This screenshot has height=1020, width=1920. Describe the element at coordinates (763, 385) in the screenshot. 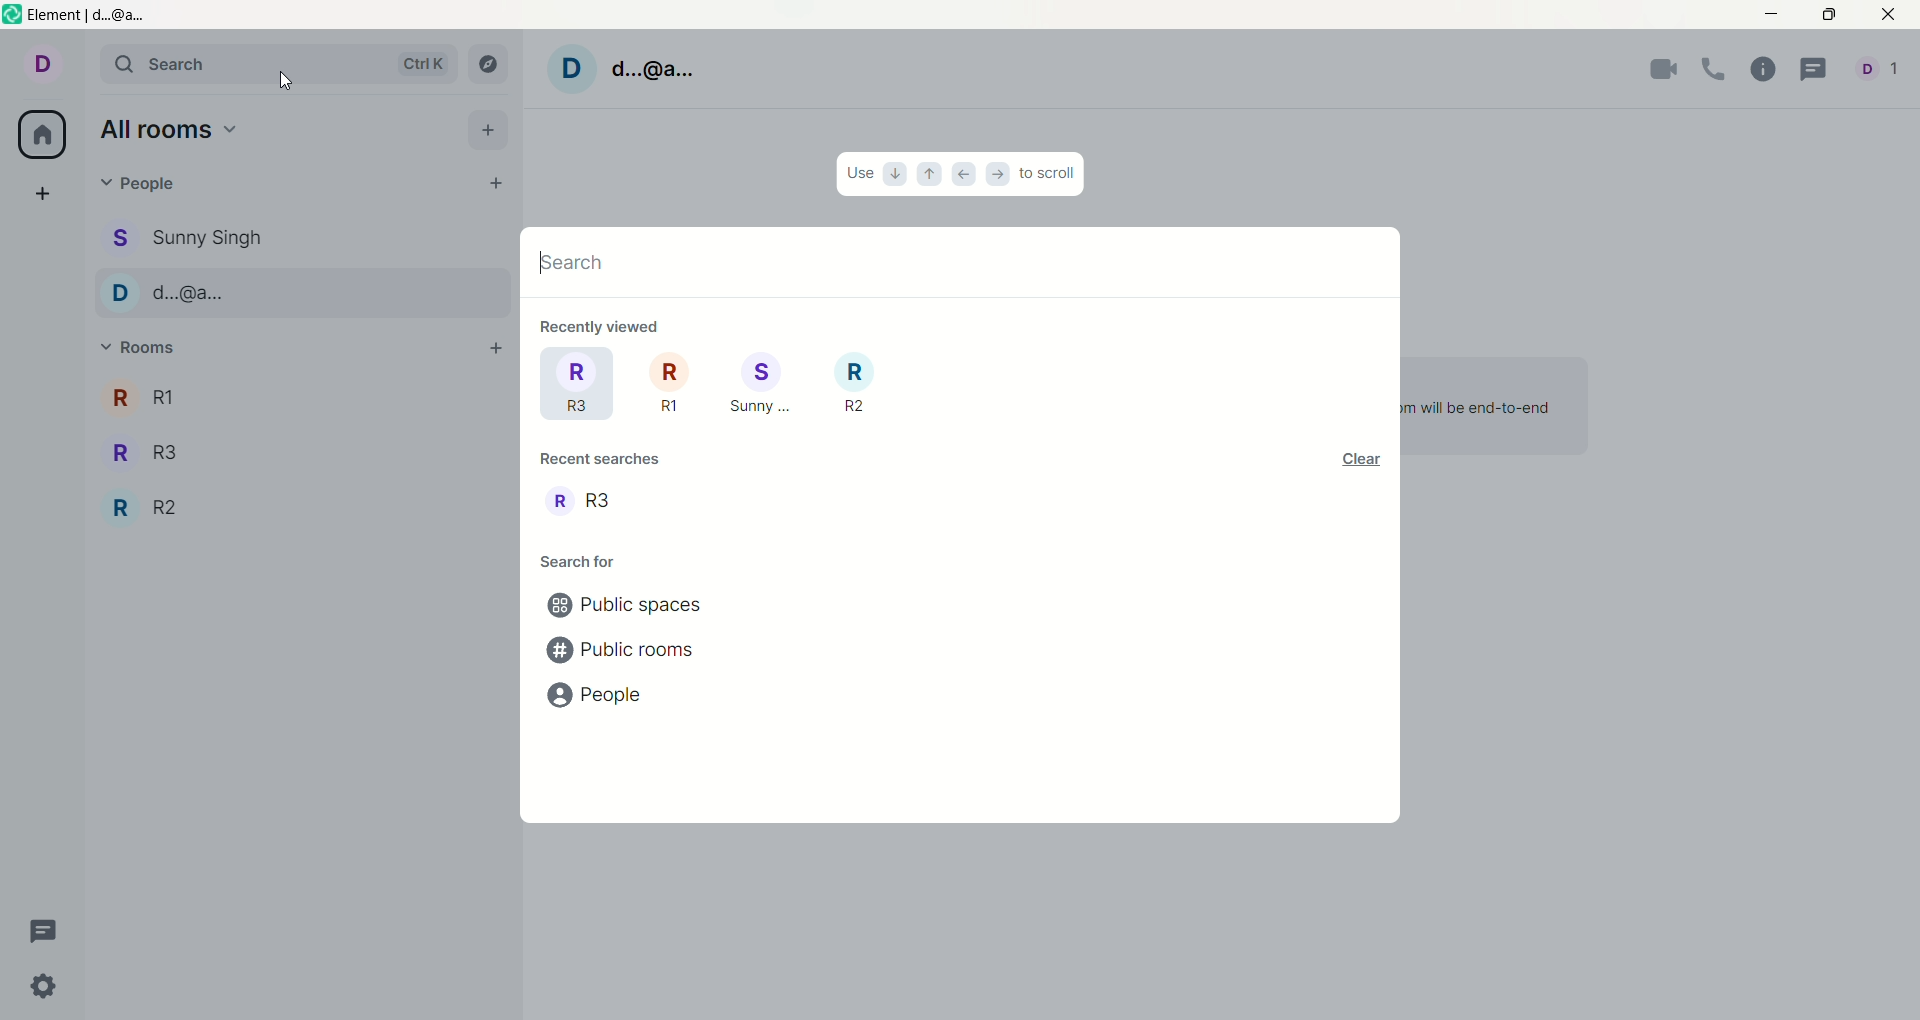

I see `Sunny` at that location.